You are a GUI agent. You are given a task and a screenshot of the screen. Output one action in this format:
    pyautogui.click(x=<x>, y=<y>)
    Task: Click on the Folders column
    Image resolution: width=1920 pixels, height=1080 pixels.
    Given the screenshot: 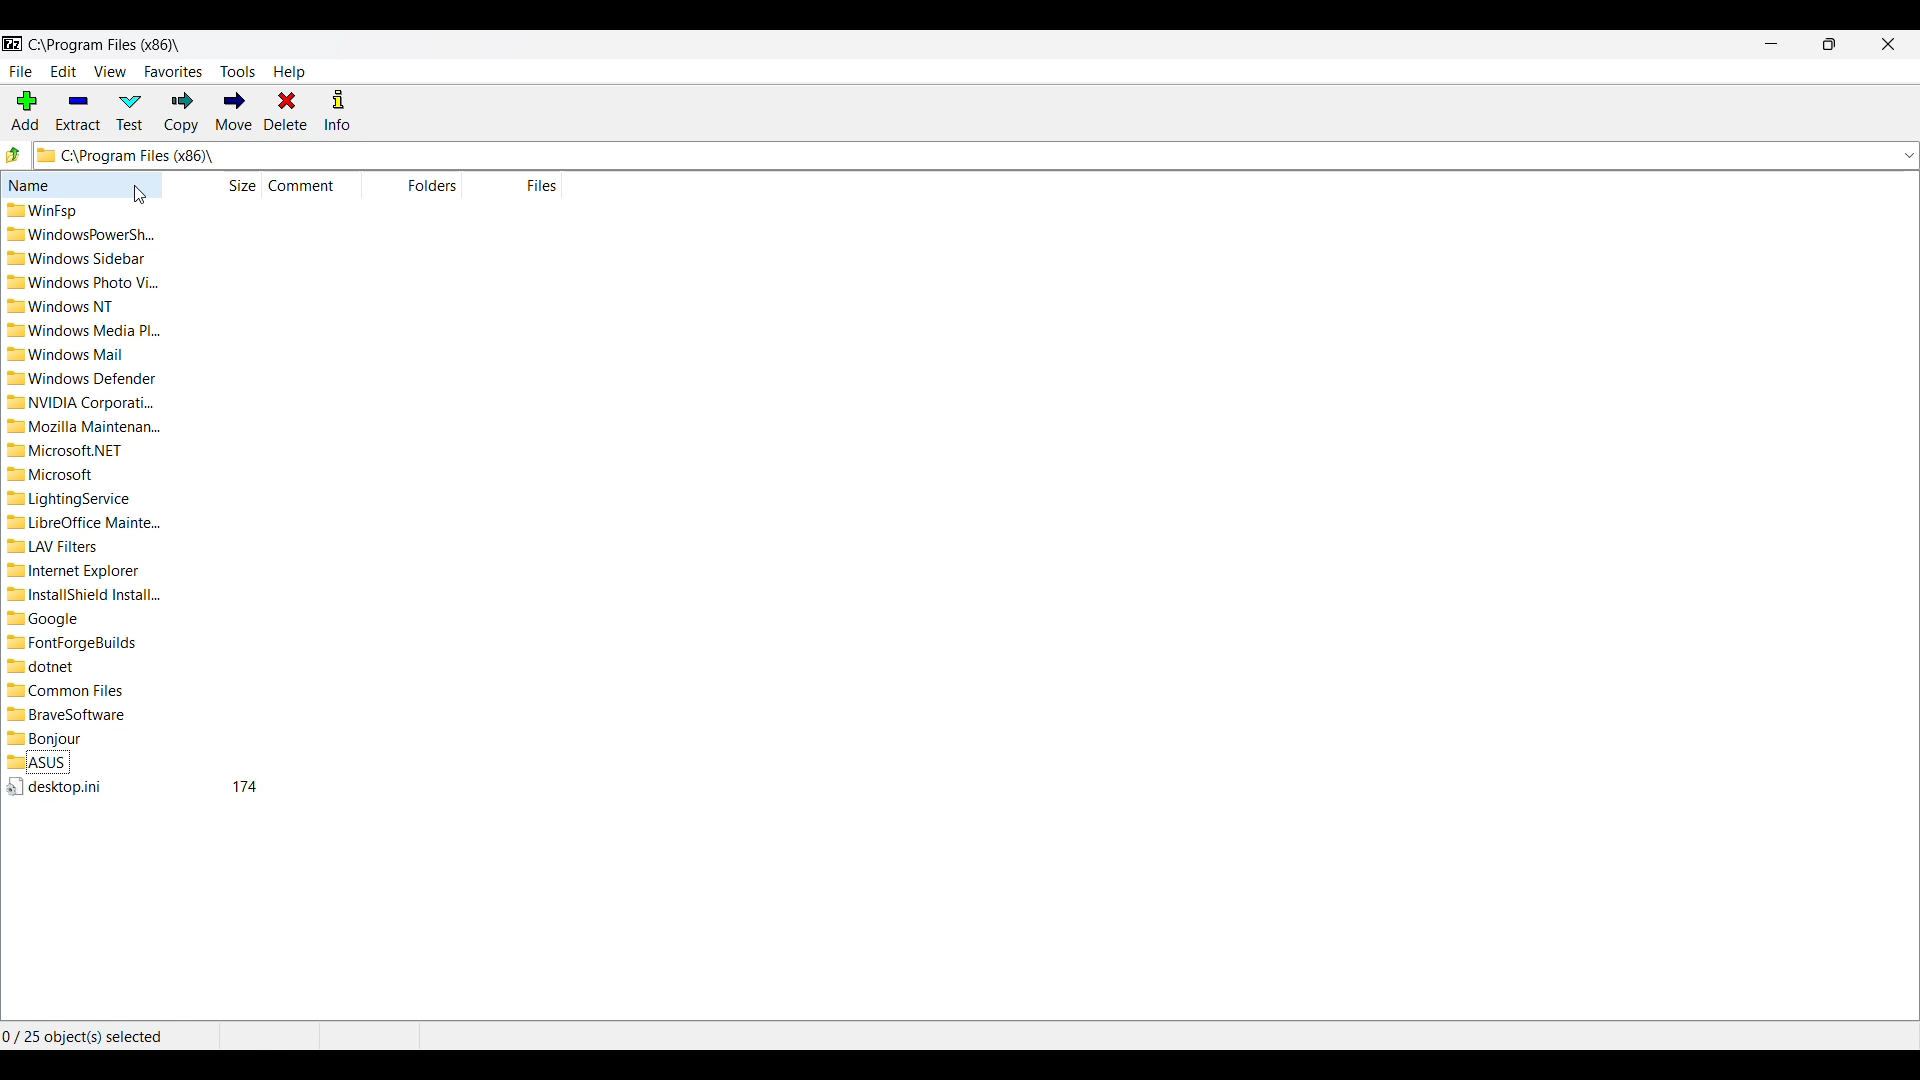 What is the action you would take?
    pyautogui.click(x=415, y=185)
    